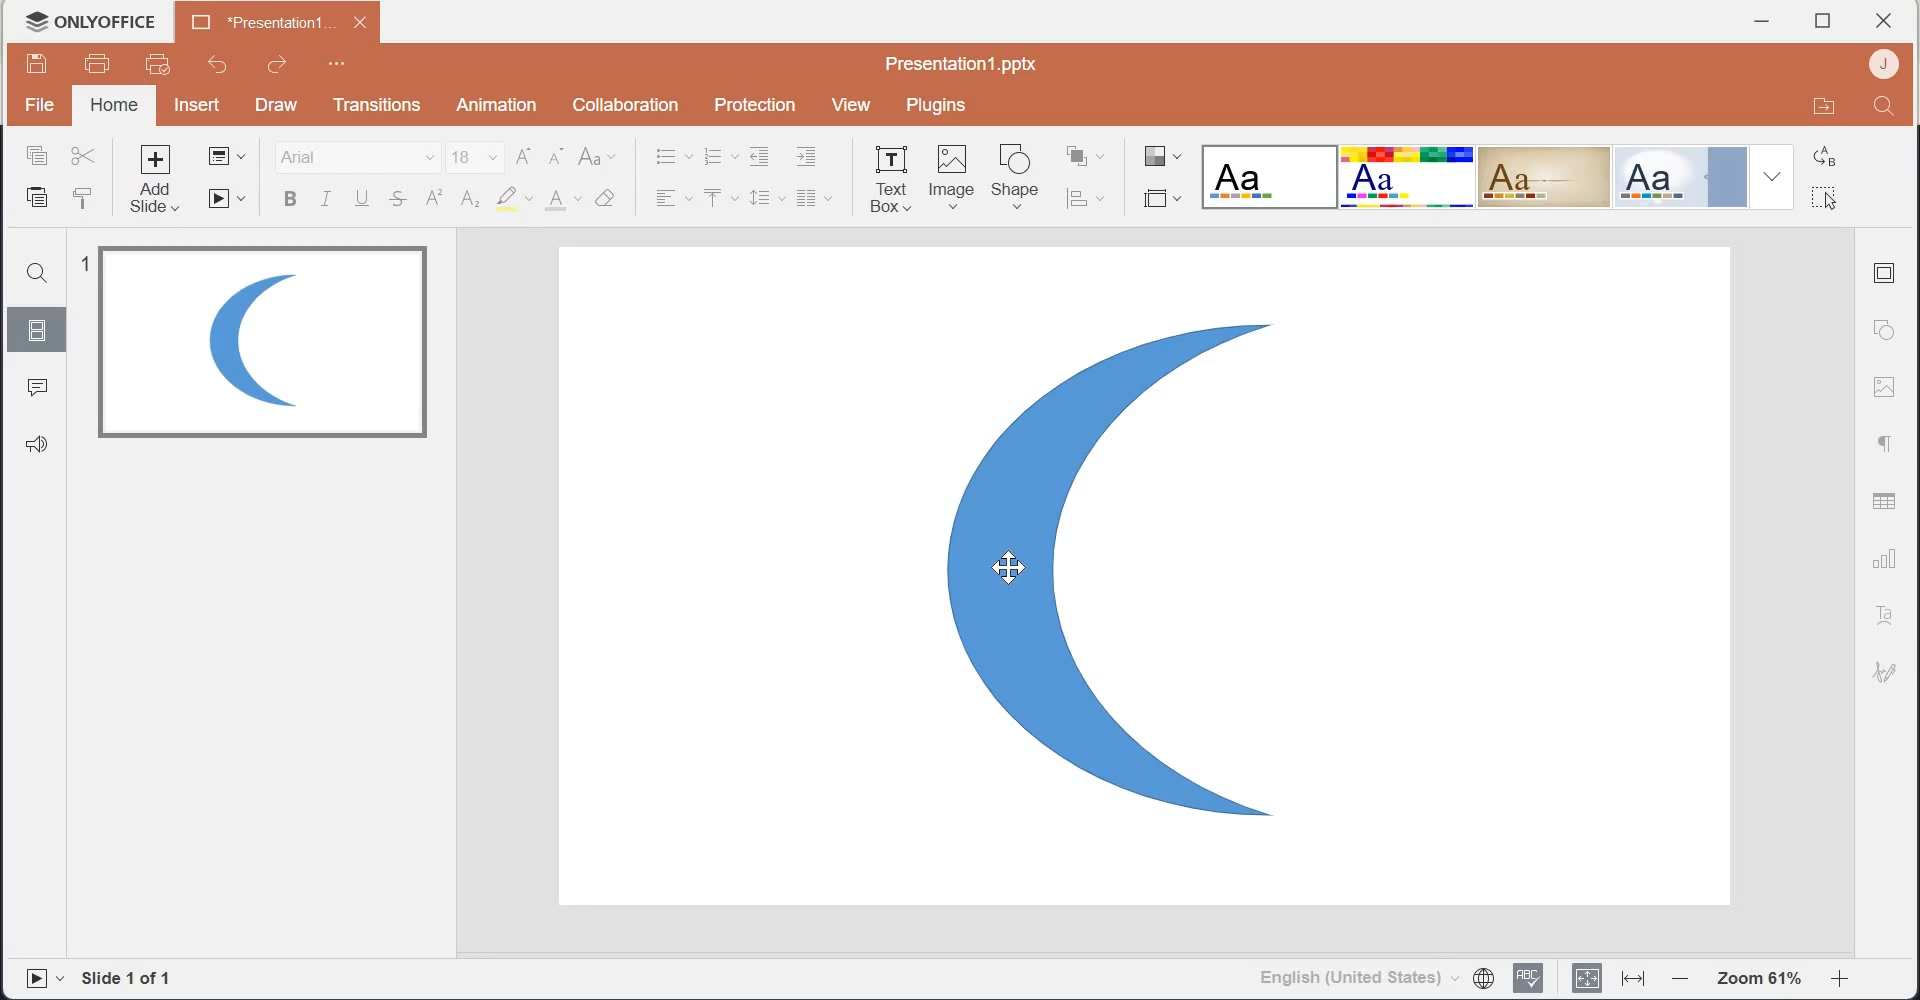  I want to click on File, so click(42, 103).